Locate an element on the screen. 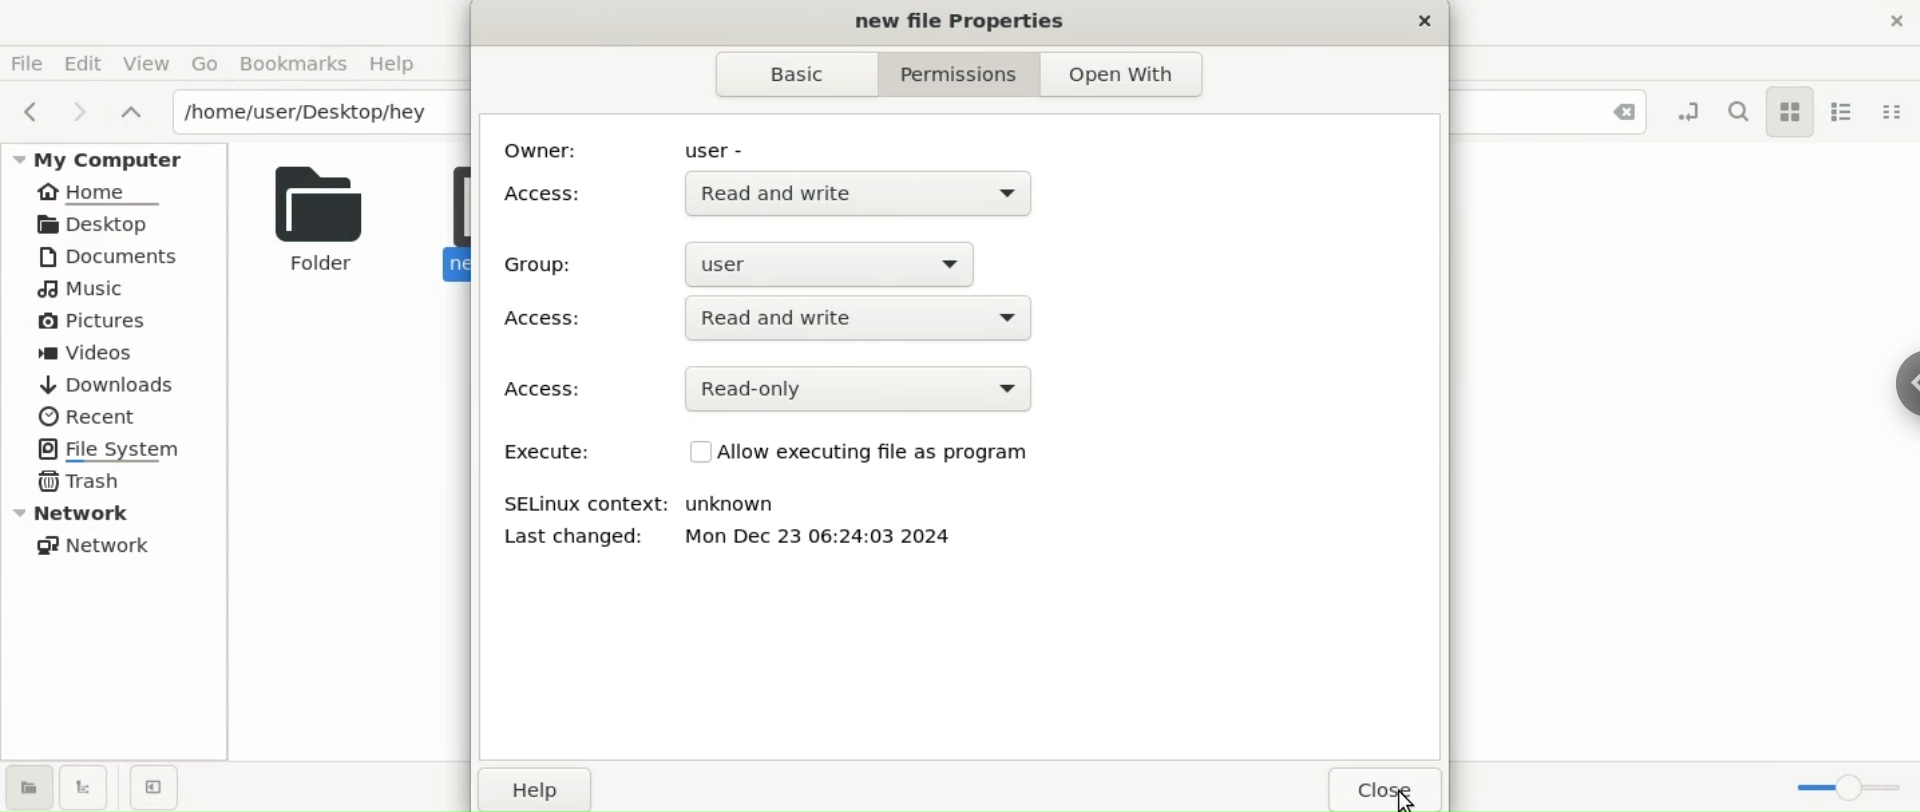 The height and width of the screenshot is (812, 1920). cursor is located at coordinates (1404, 796).